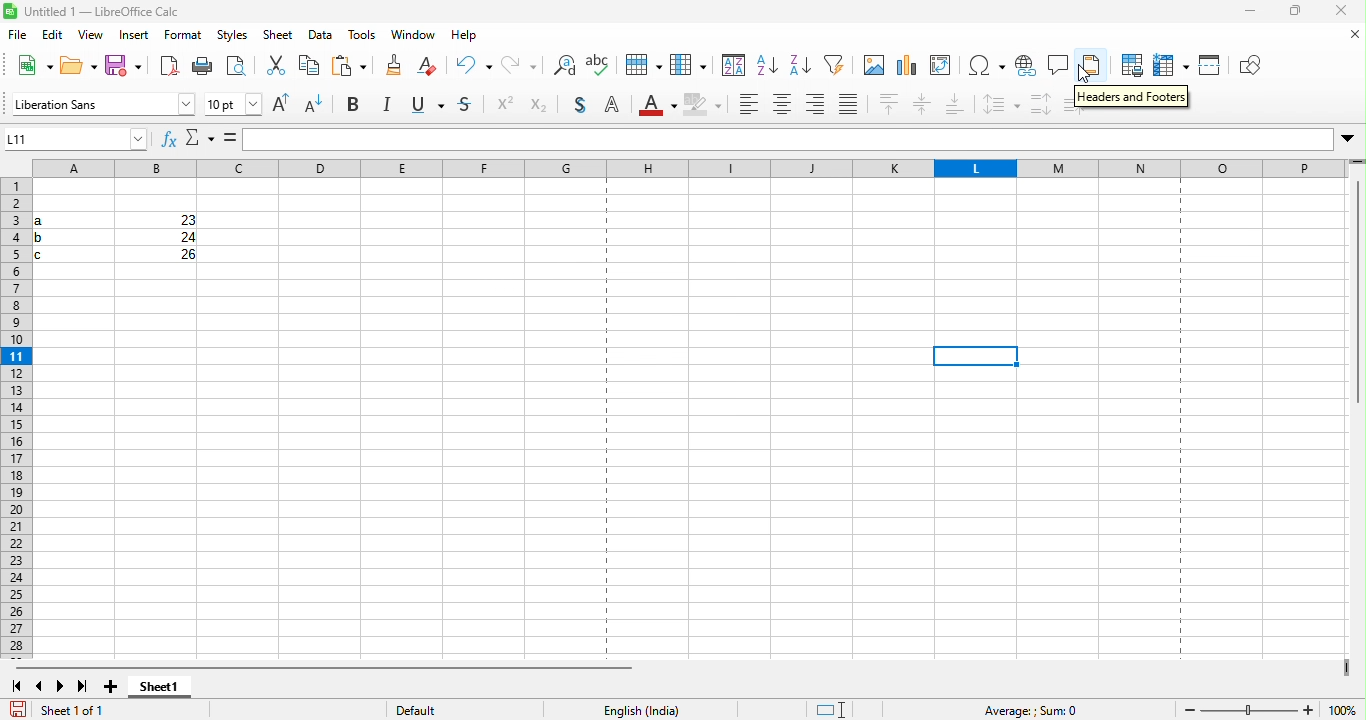 This screenshot has width=1366, height=720. What do you see at coordinates (579, 107) in the screenshot?
I see `toggle shadow ` at bounding box center [579, 107].